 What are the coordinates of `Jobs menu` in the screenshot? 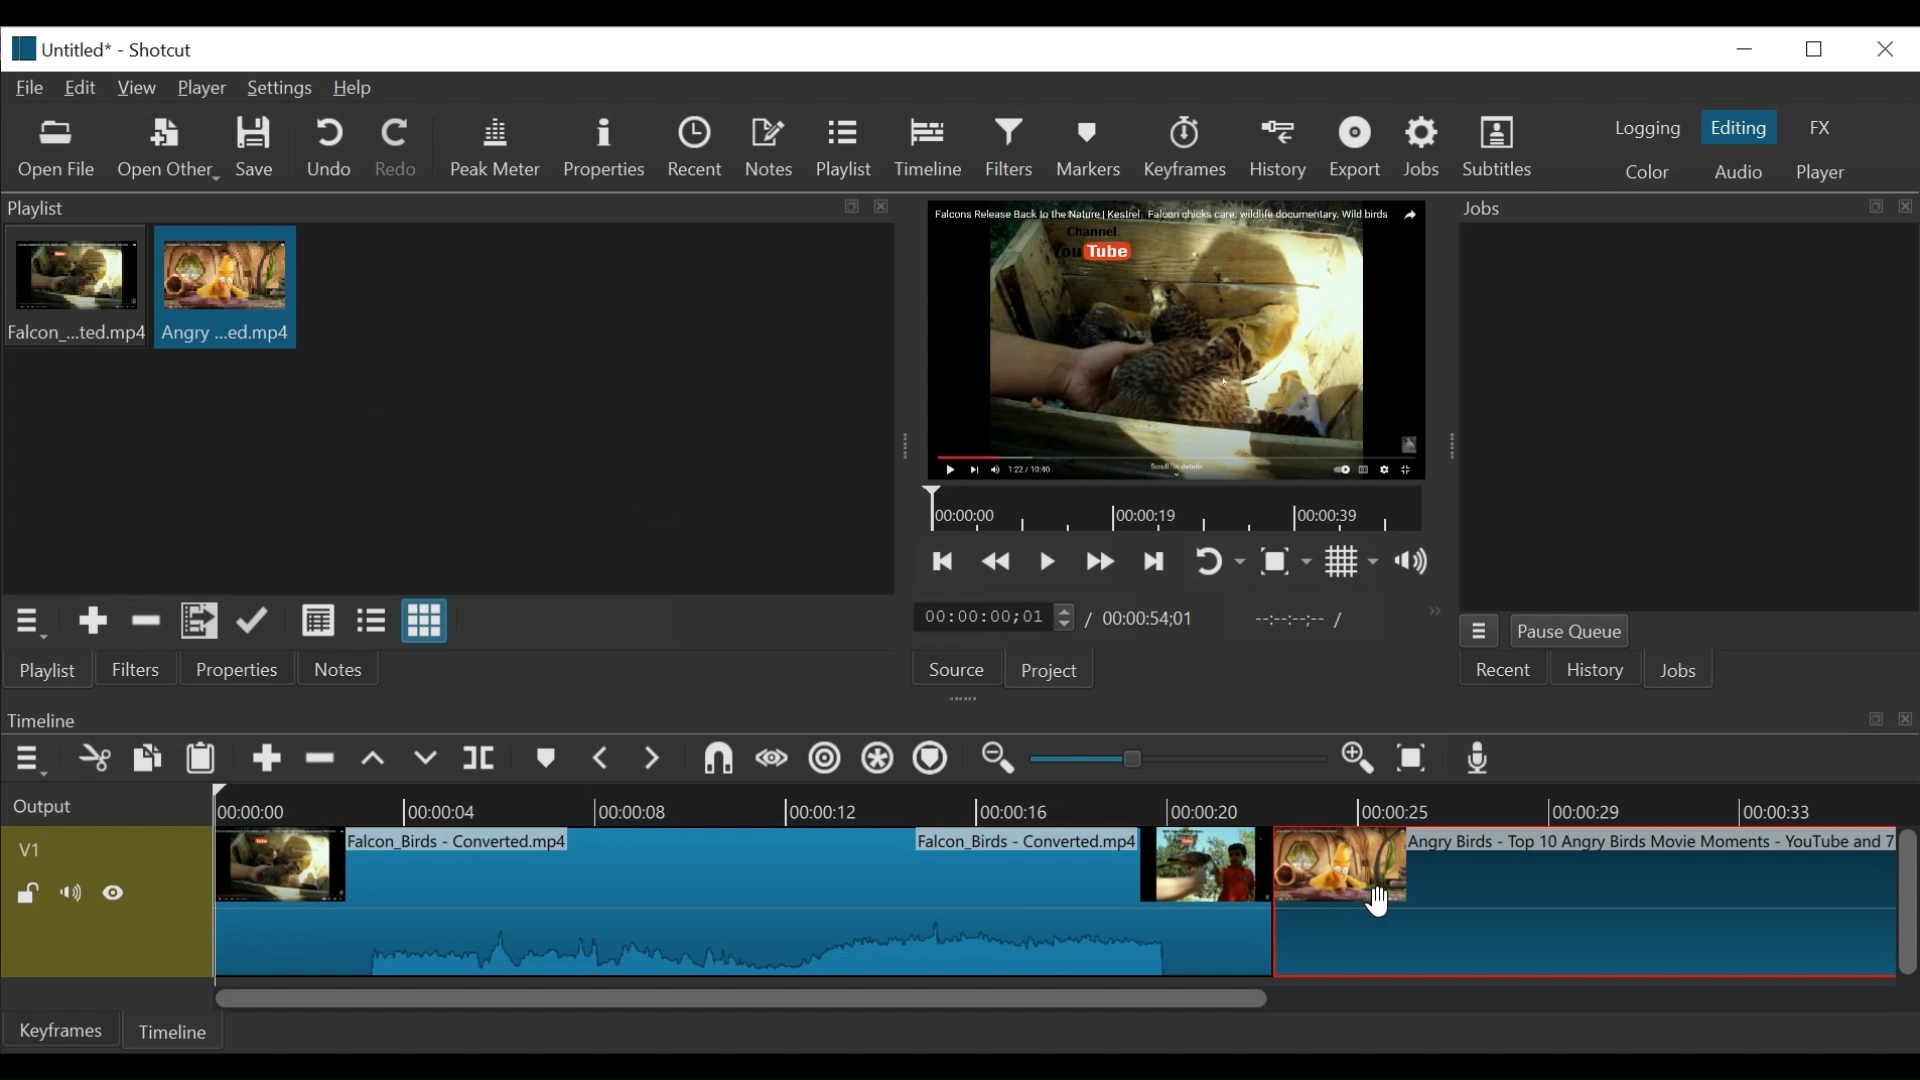 It's located at (1673, 206).